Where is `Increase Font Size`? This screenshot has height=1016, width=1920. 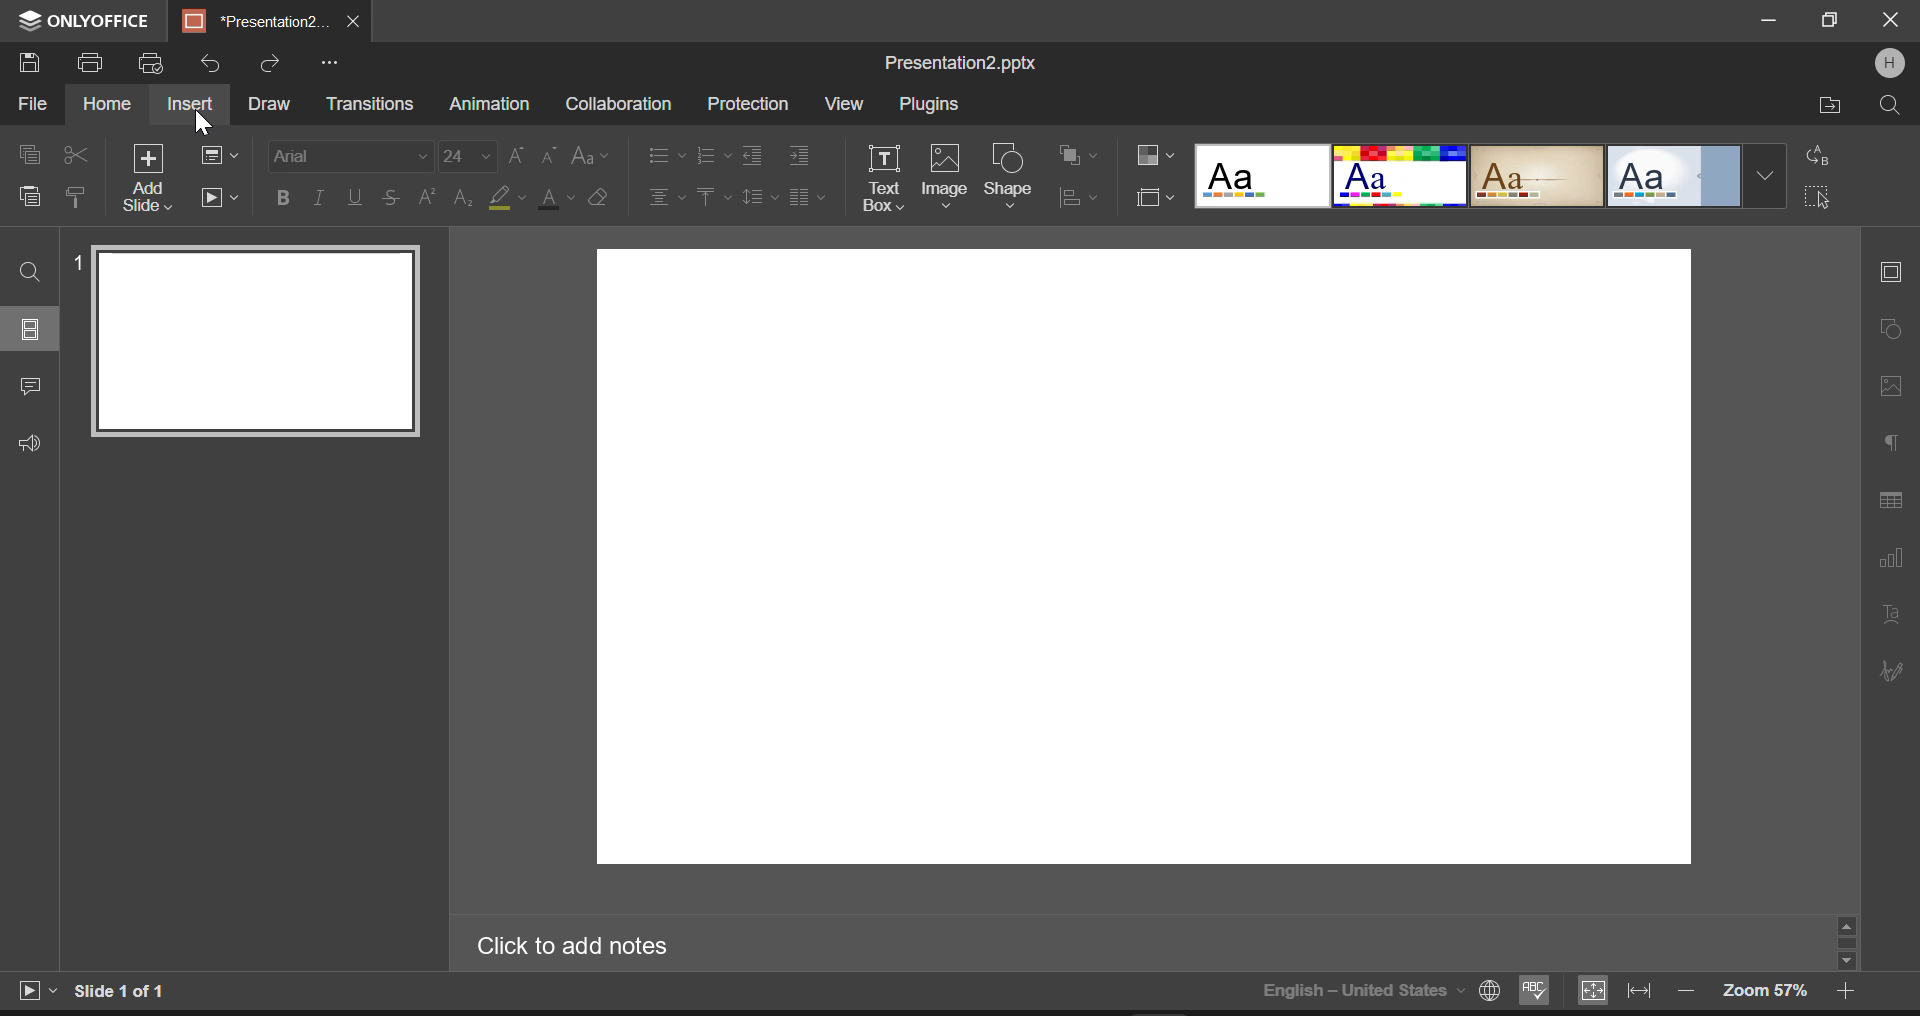
Increase Font Size is located at coordinates (516, 153).